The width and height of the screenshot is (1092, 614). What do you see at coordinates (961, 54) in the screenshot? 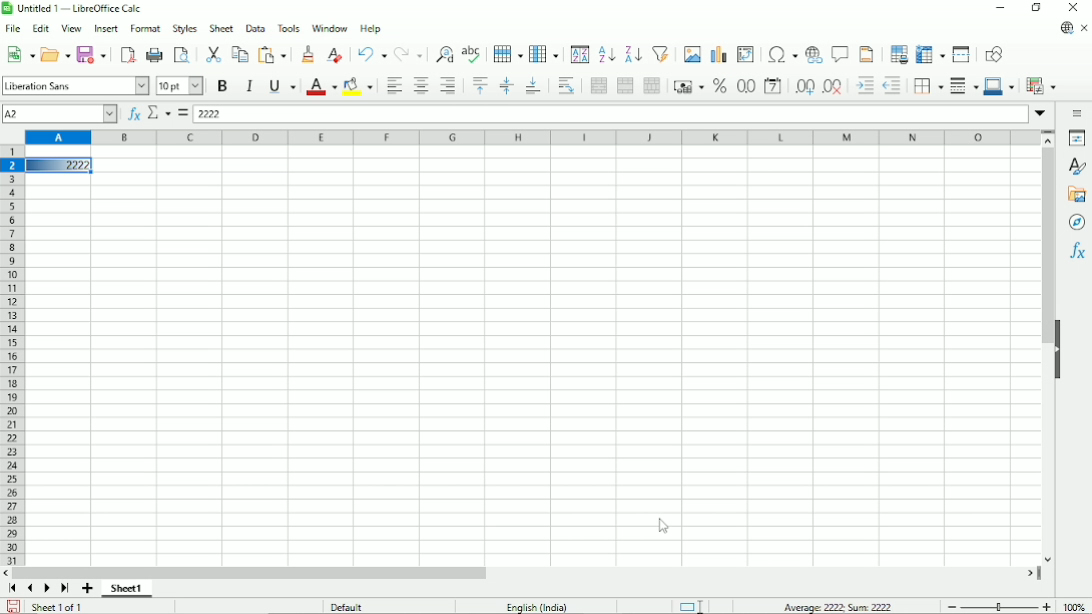
I see `Split window` at bounding box center [961, 54].